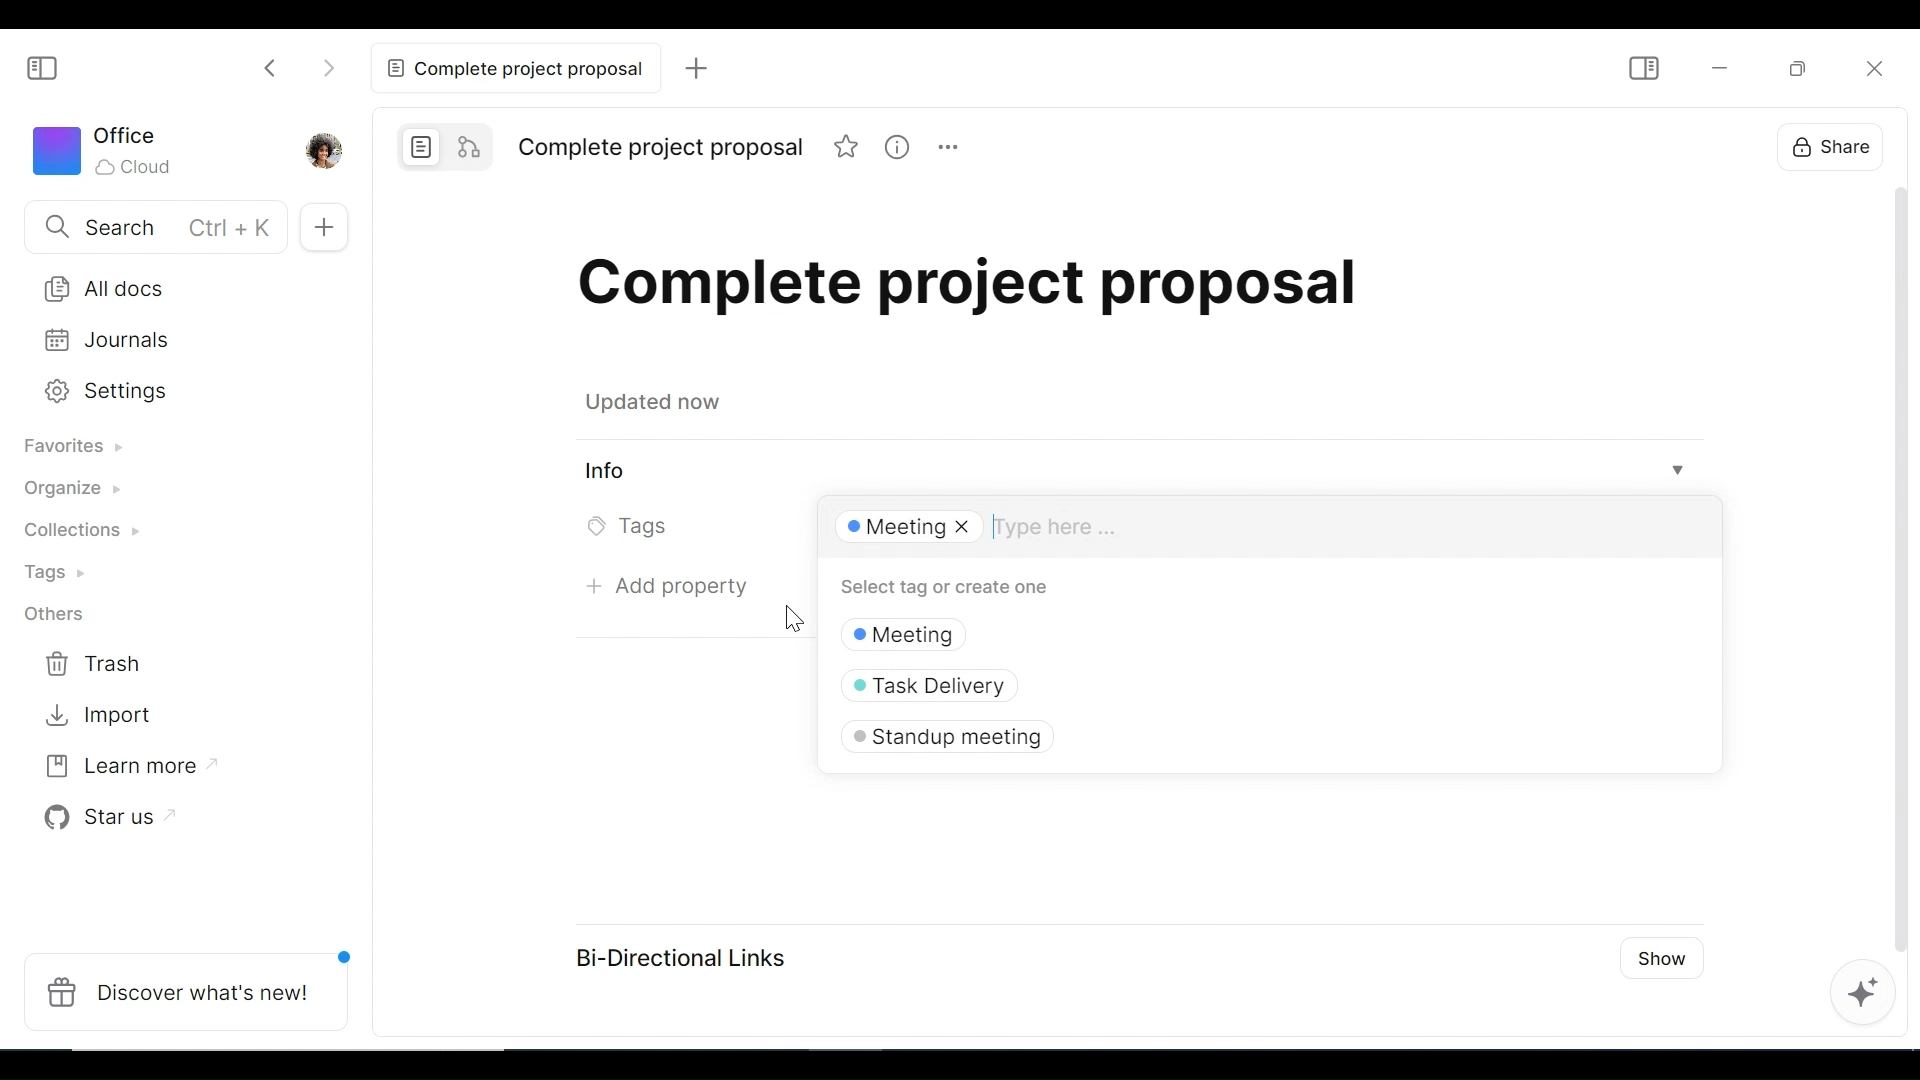 Image resolution: width=1920 pixels, height=1080 pixels. What do you see at coordinates (131, 764) in the screenshot?
I see `Learn more` at bounding box center [131, 764].